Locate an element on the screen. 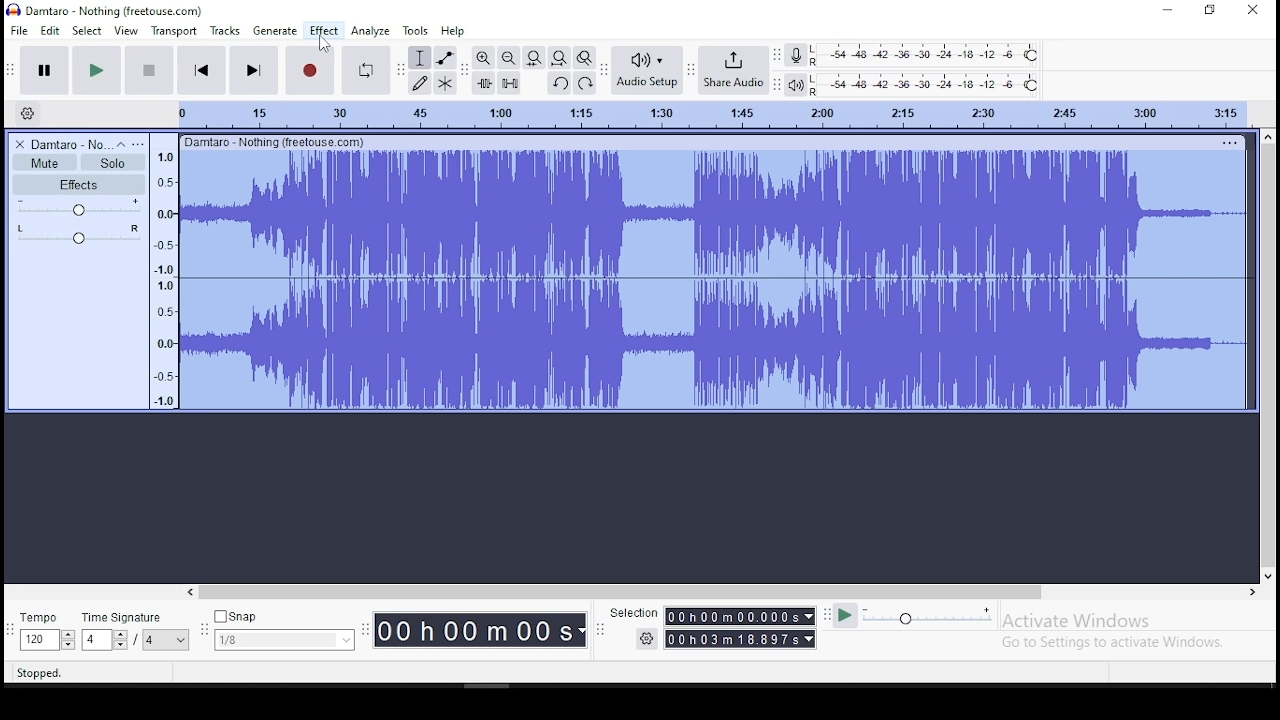  zoom in is located at coordinates (482, 58).